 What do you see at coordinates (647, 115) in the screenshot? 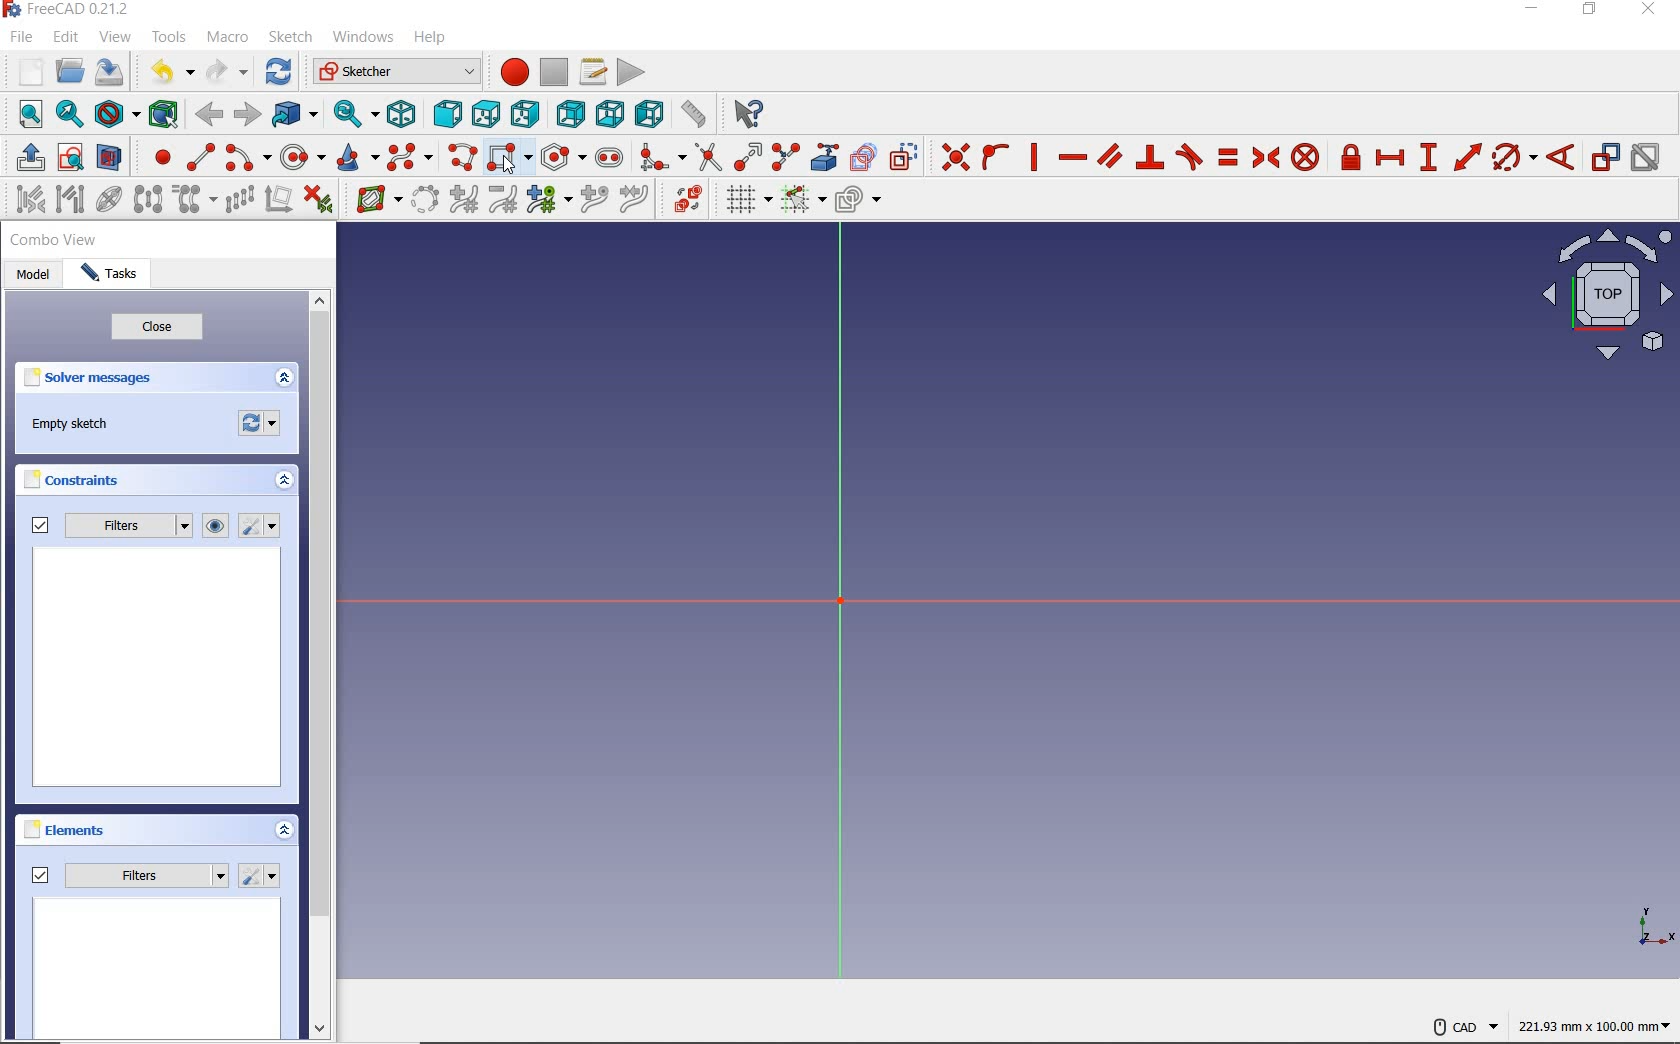
I see `left` at bounding box center [647, 115].